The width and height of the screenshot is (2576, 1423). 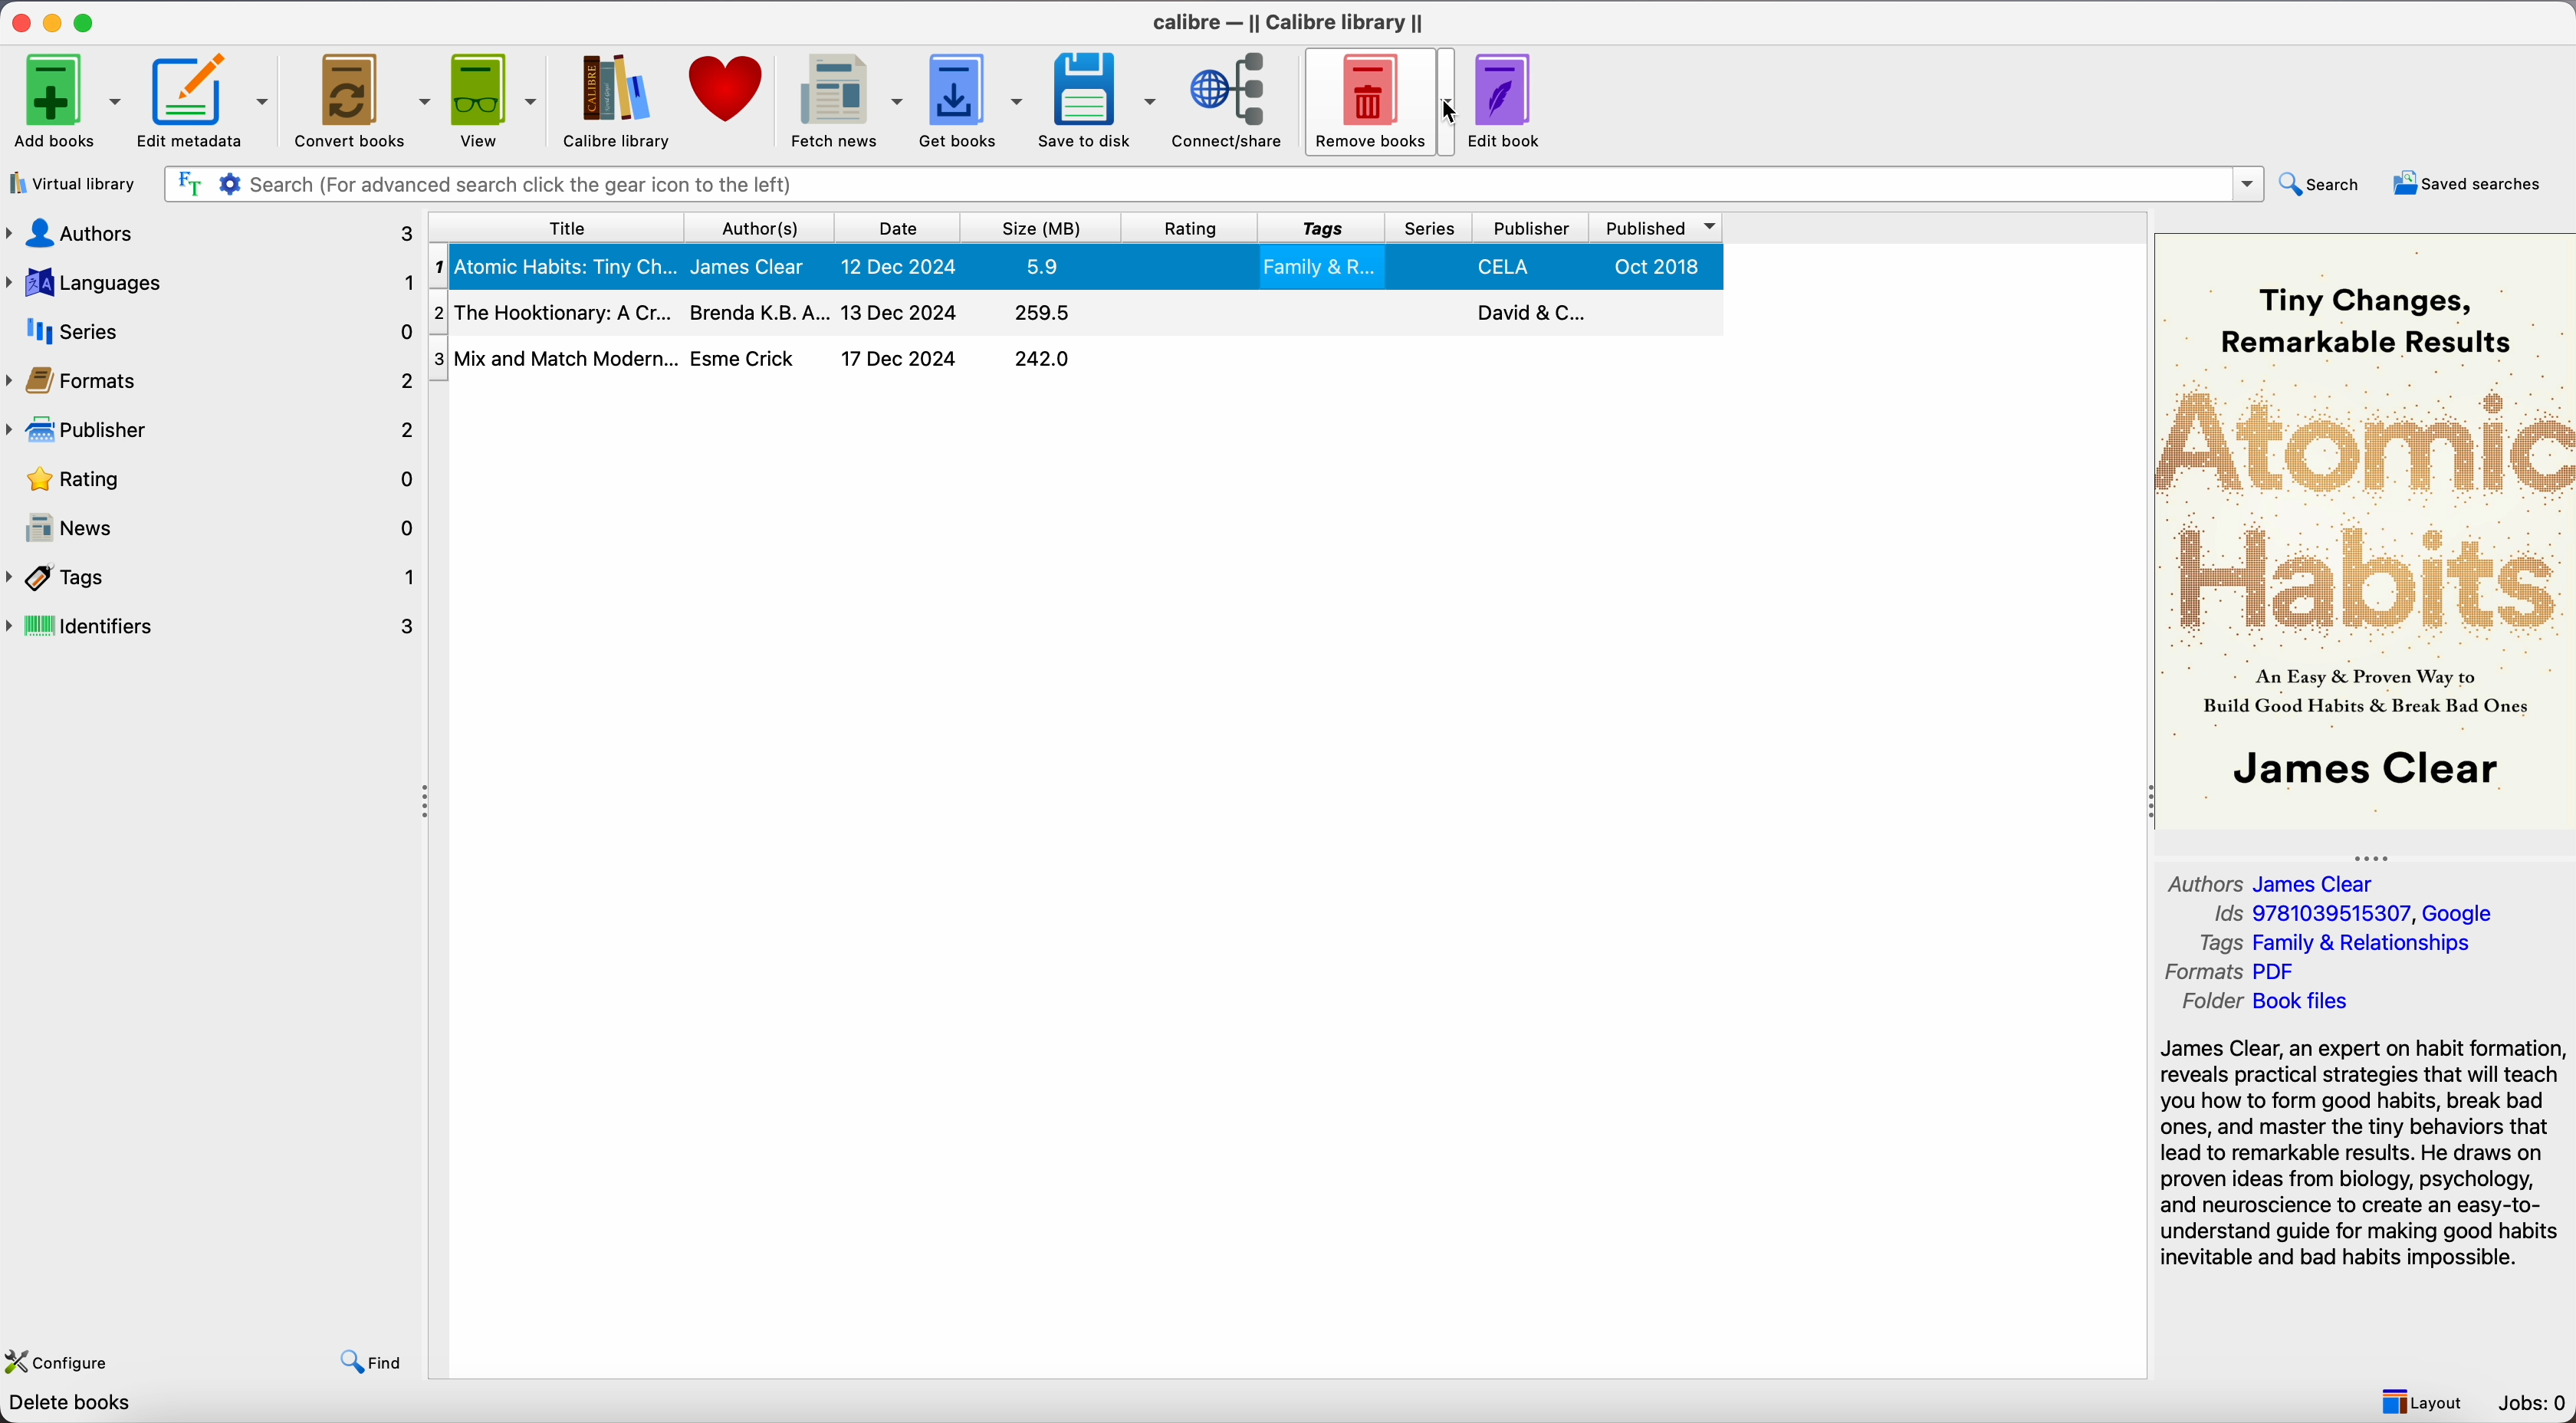 I want to click on close program, so click(x=21, y=21).